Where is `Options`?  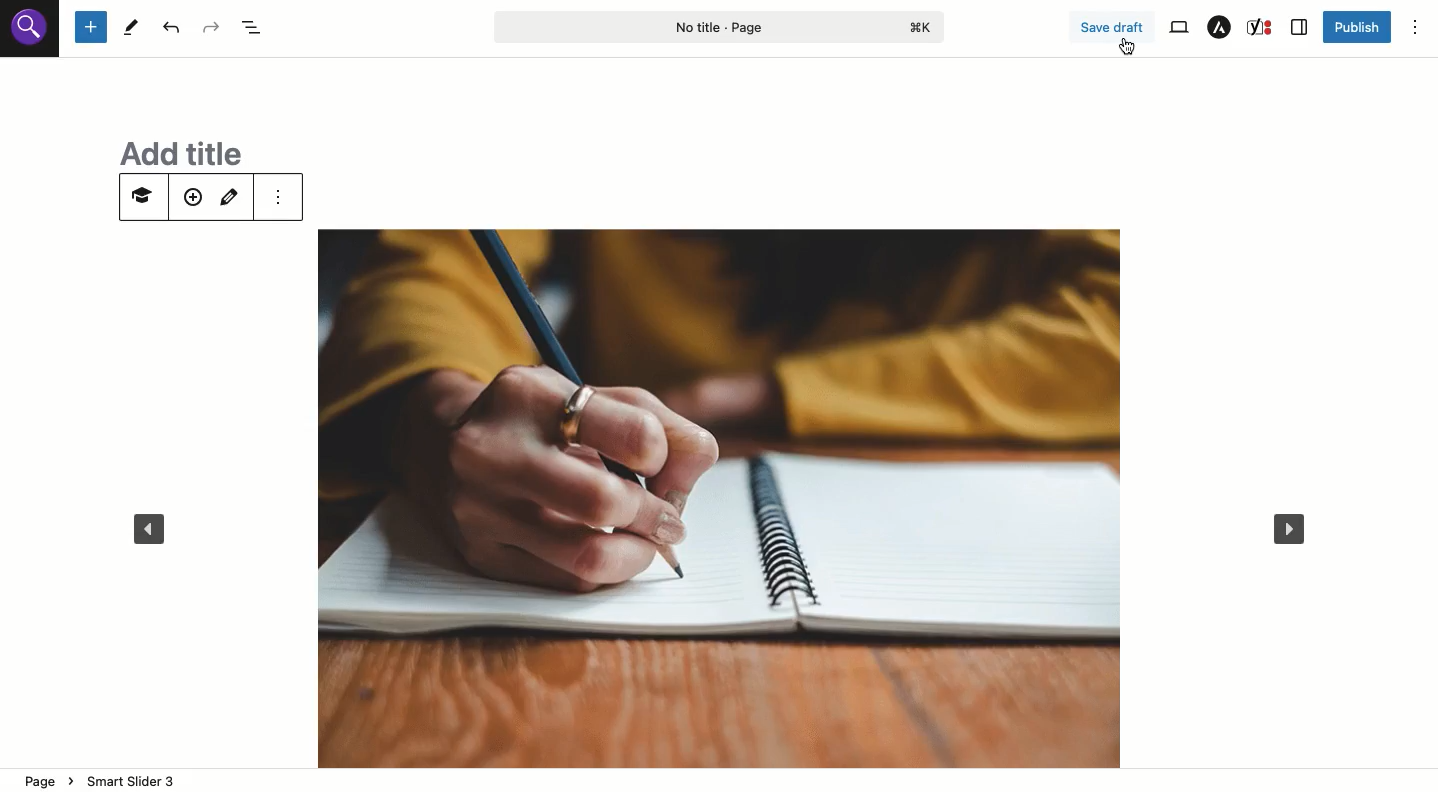 Options is located at coordinates (1415, 27).